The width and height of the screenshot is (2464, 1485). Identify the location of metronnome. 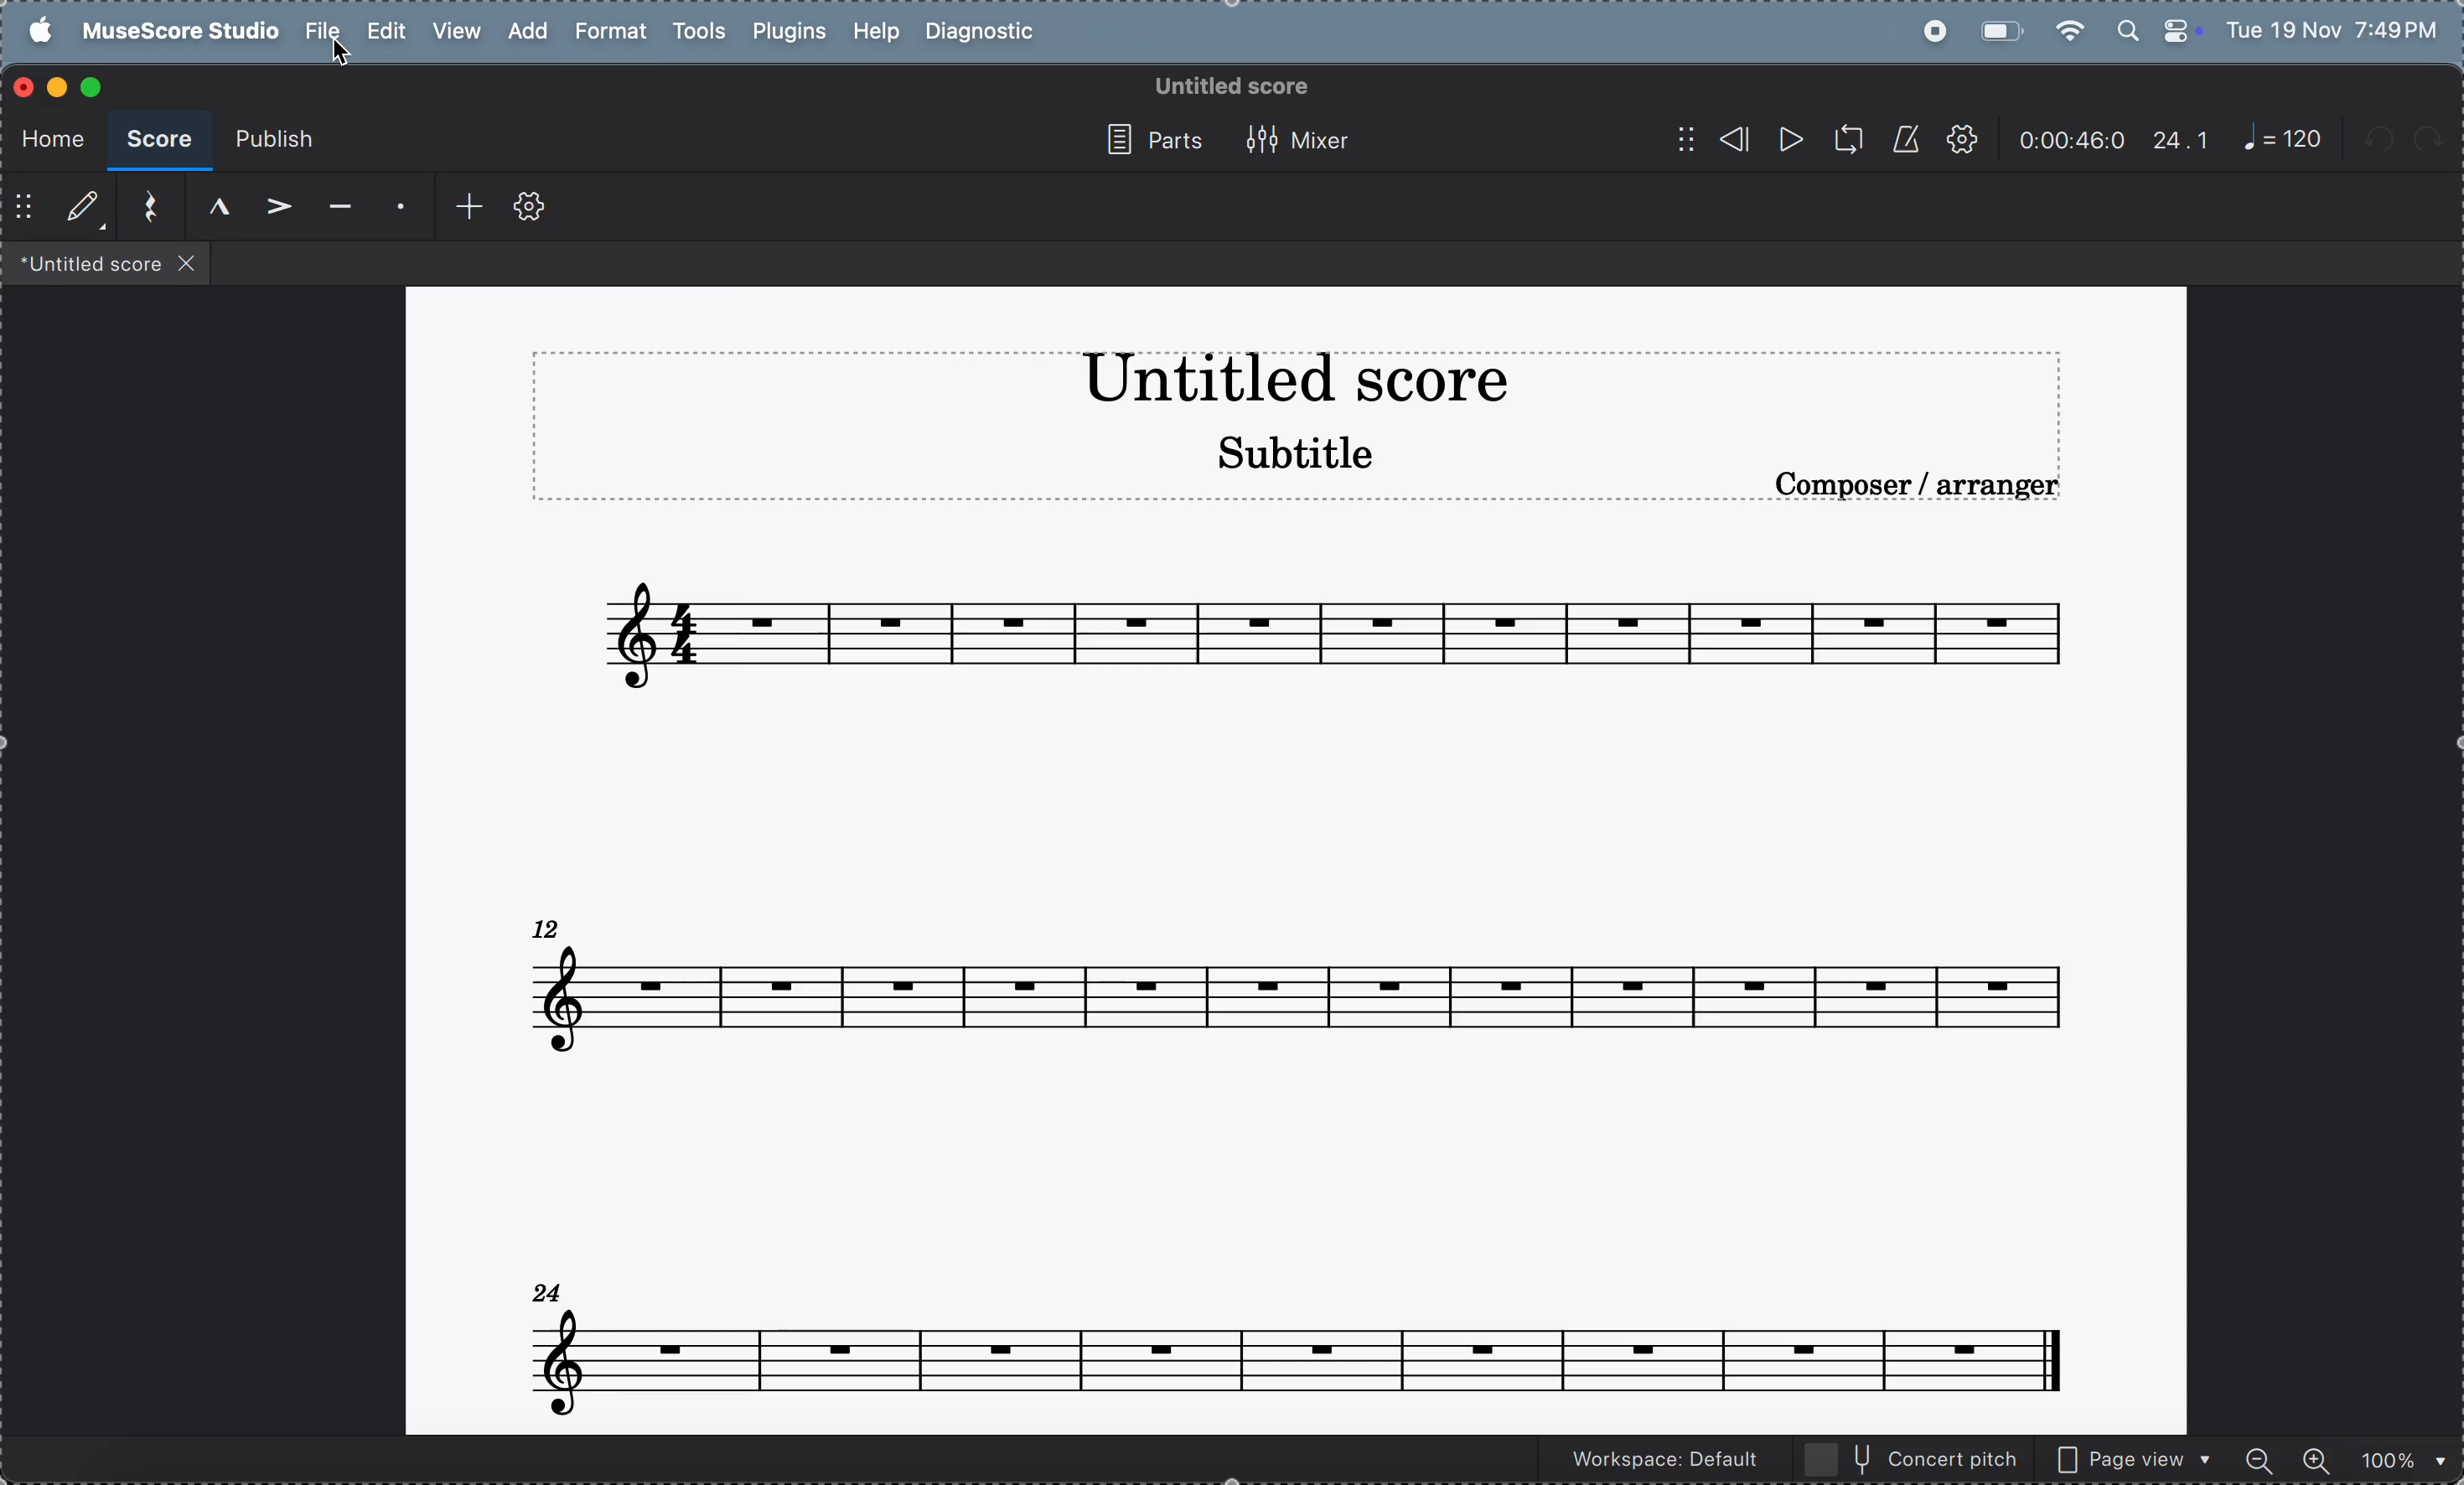
(1902, 139).